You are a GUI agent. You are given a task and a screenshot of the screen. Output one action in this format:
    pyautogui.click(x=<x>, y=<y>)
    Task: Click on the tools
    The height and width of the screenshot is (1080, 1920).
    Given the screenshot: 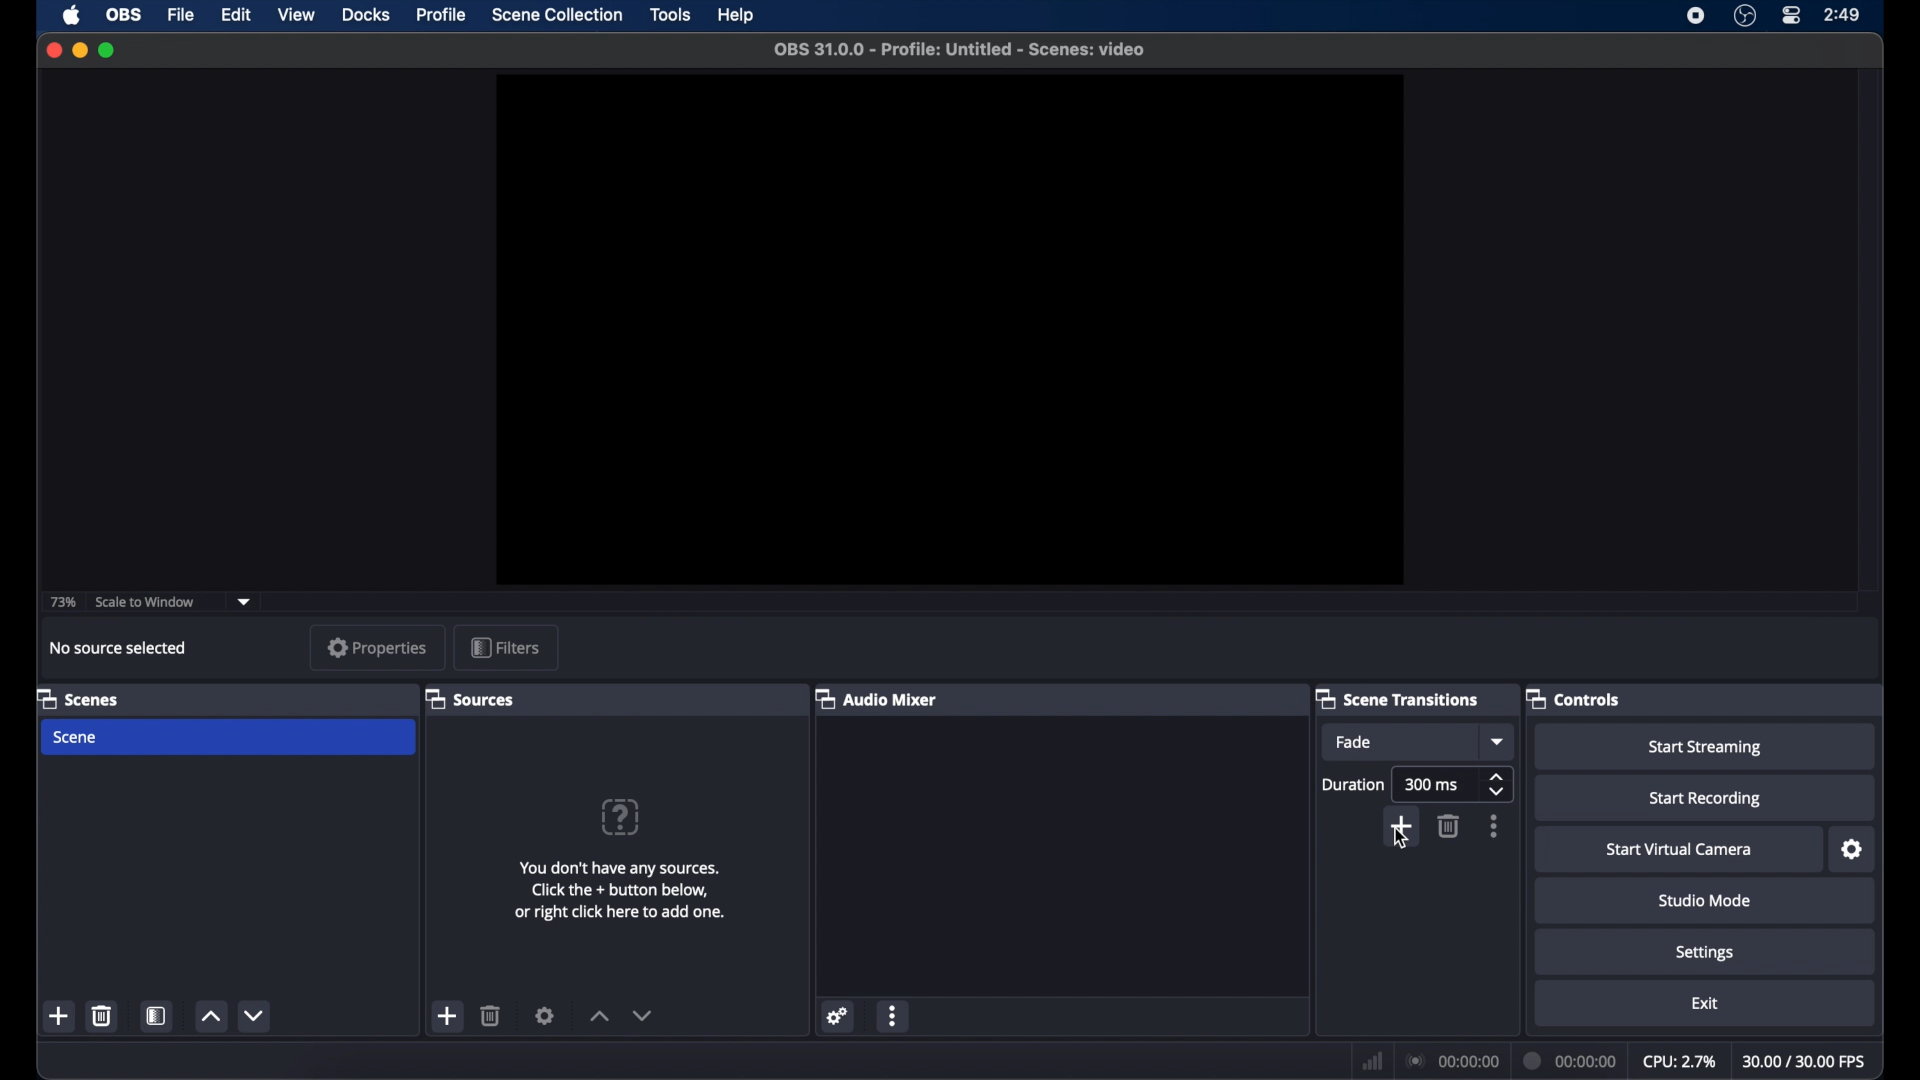 What is the action you would take?
    pyautogui.click(x=671, y=14)
    